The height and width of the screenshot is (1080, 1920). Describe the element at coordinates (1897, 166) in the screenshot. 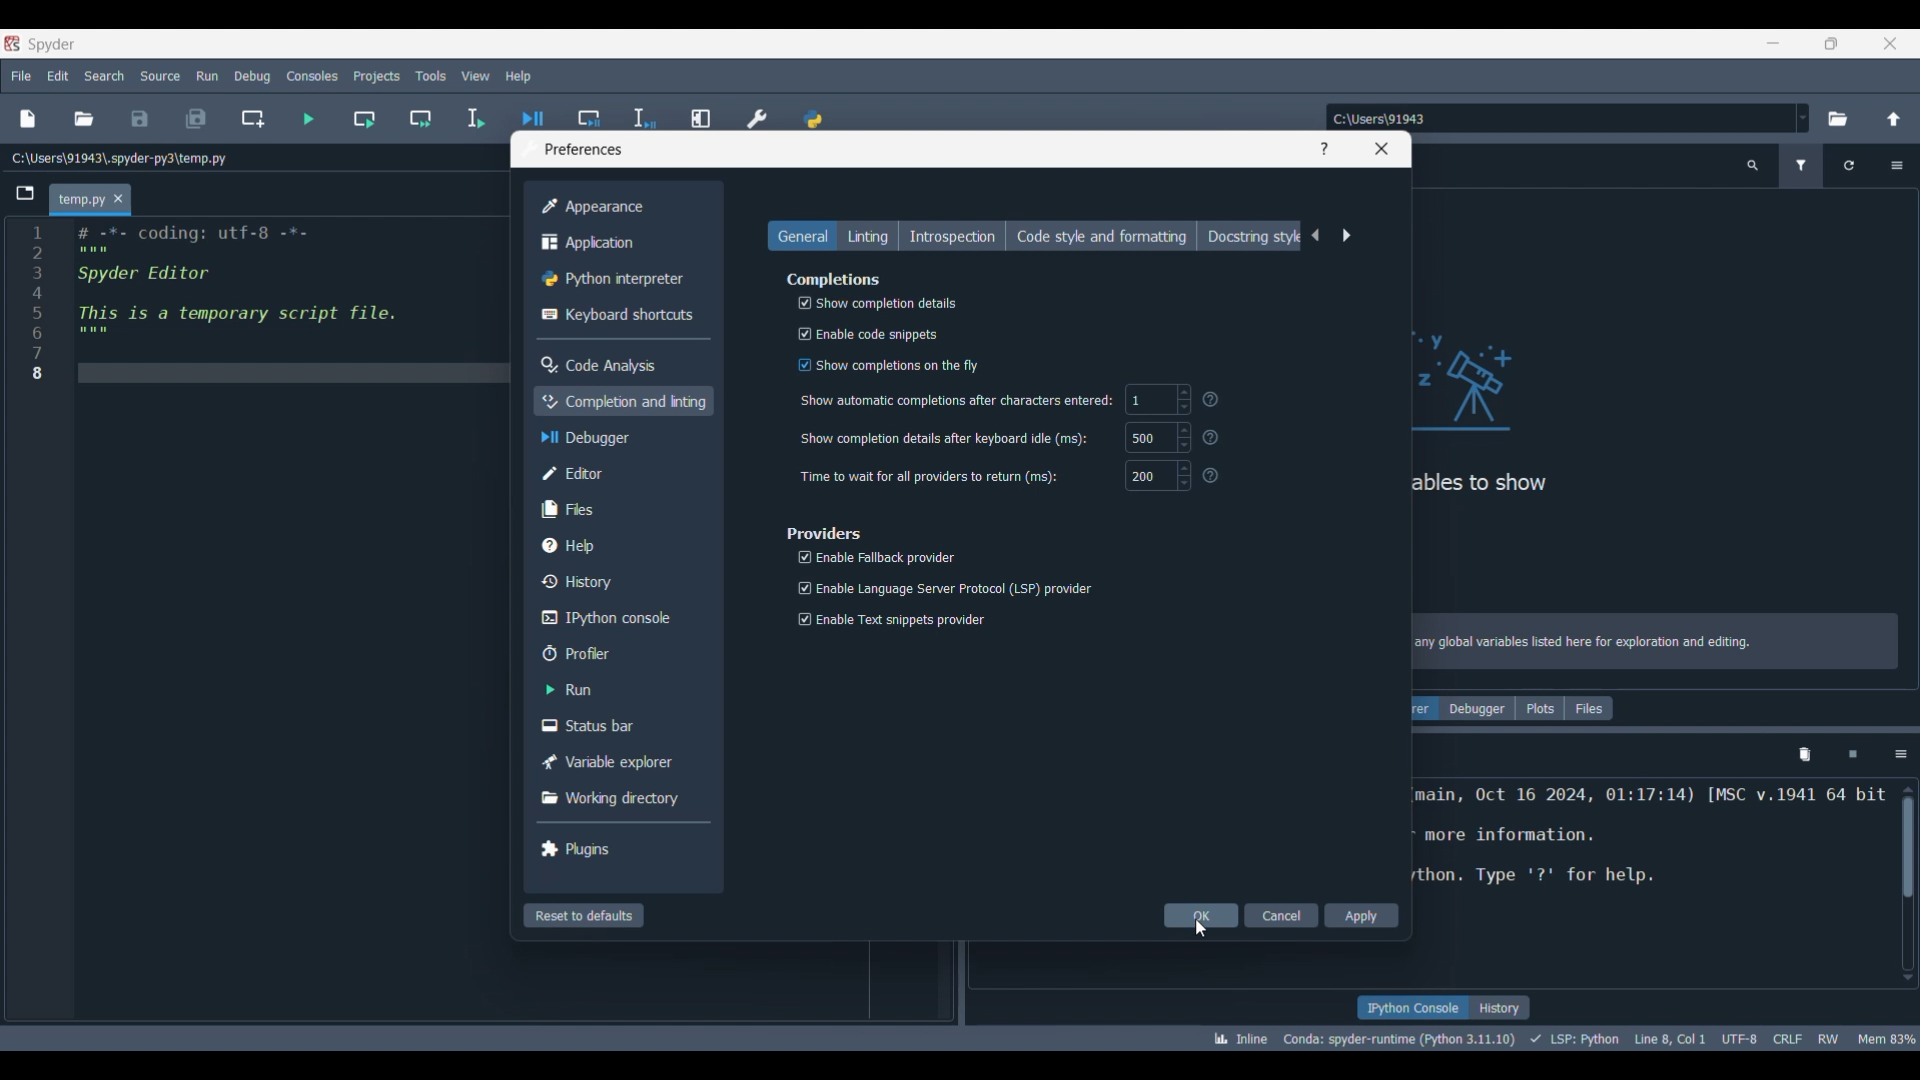

I see `Options` at that location.